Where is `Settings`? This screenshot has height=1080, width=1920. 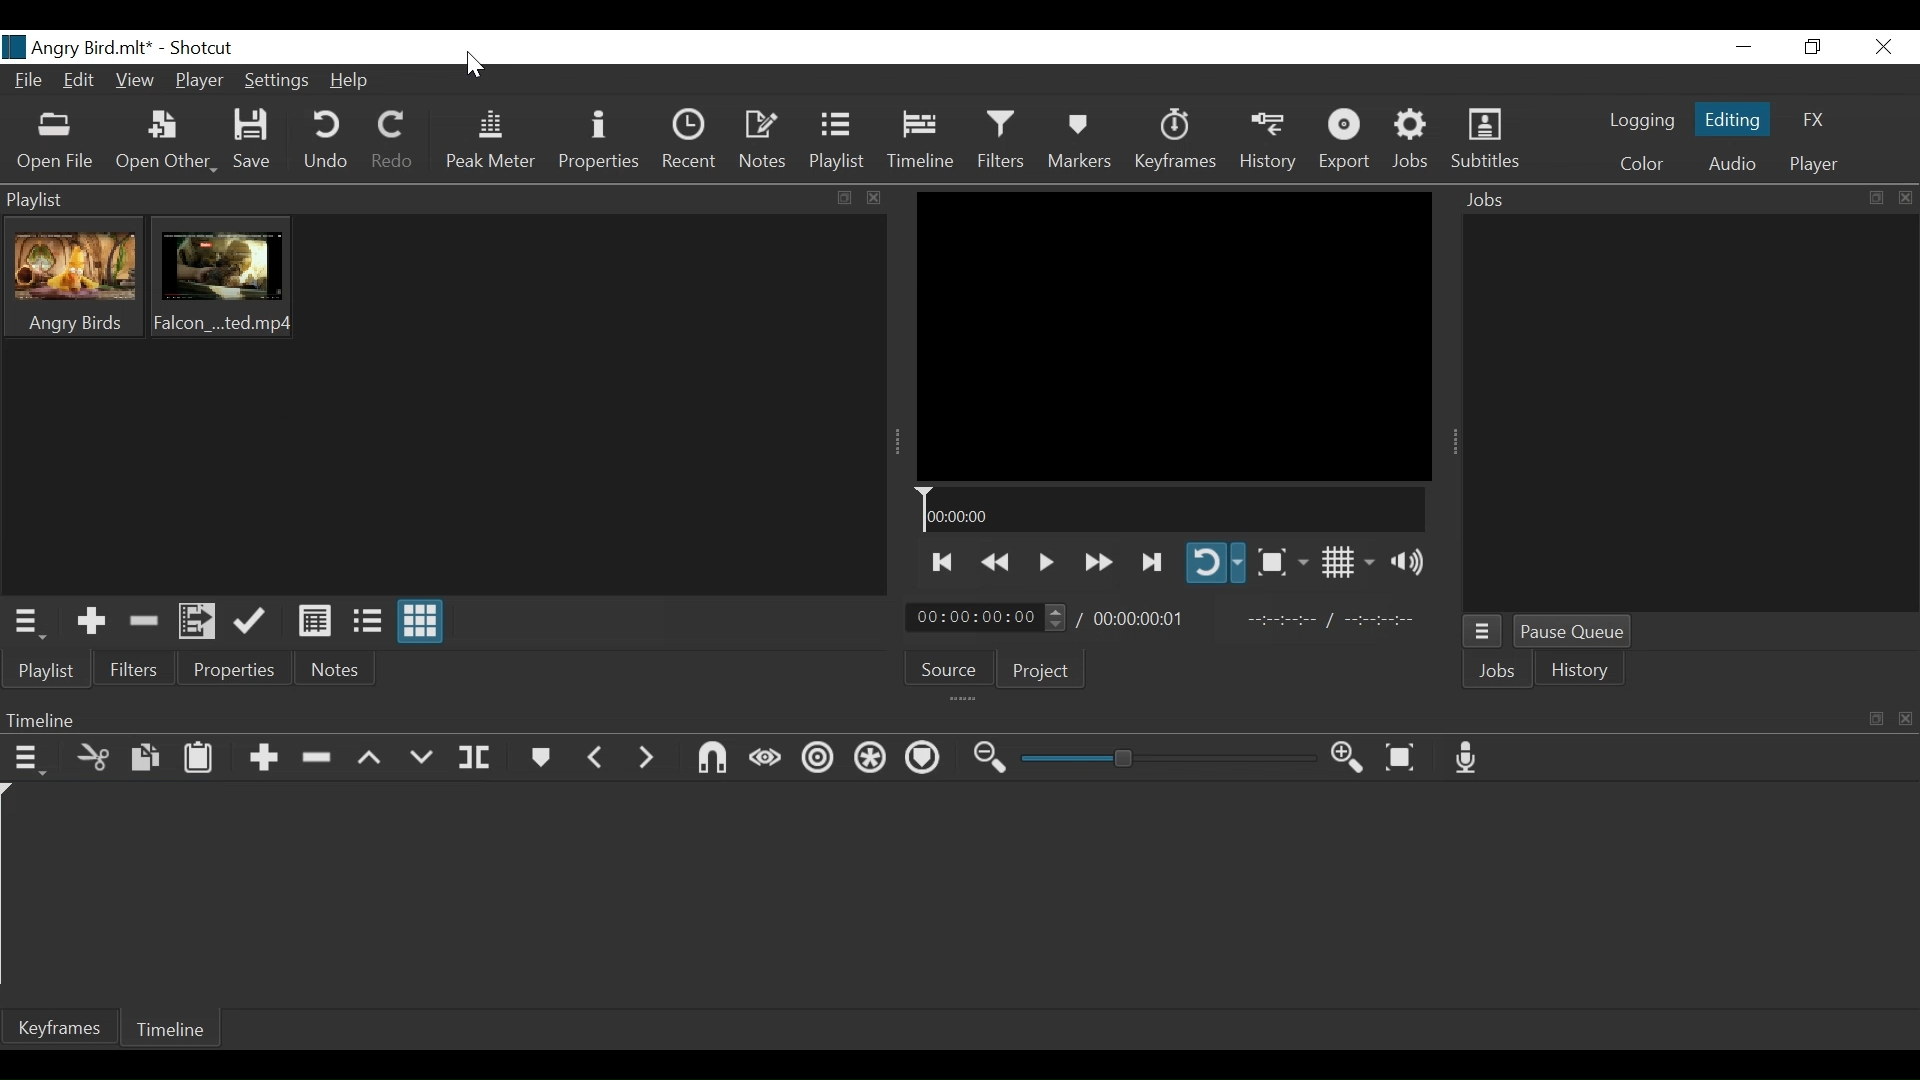
Settings is located at coordinates (277, 82).